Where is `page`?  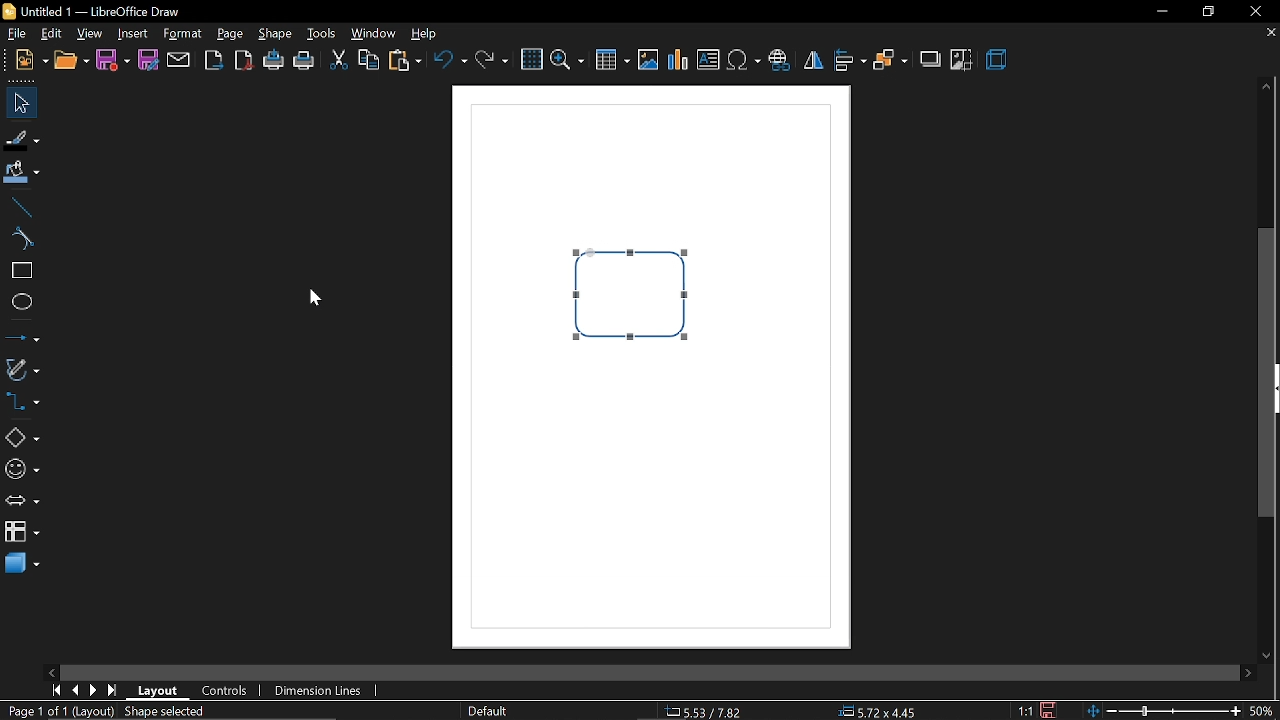
page is located at coordinates (230, 34).